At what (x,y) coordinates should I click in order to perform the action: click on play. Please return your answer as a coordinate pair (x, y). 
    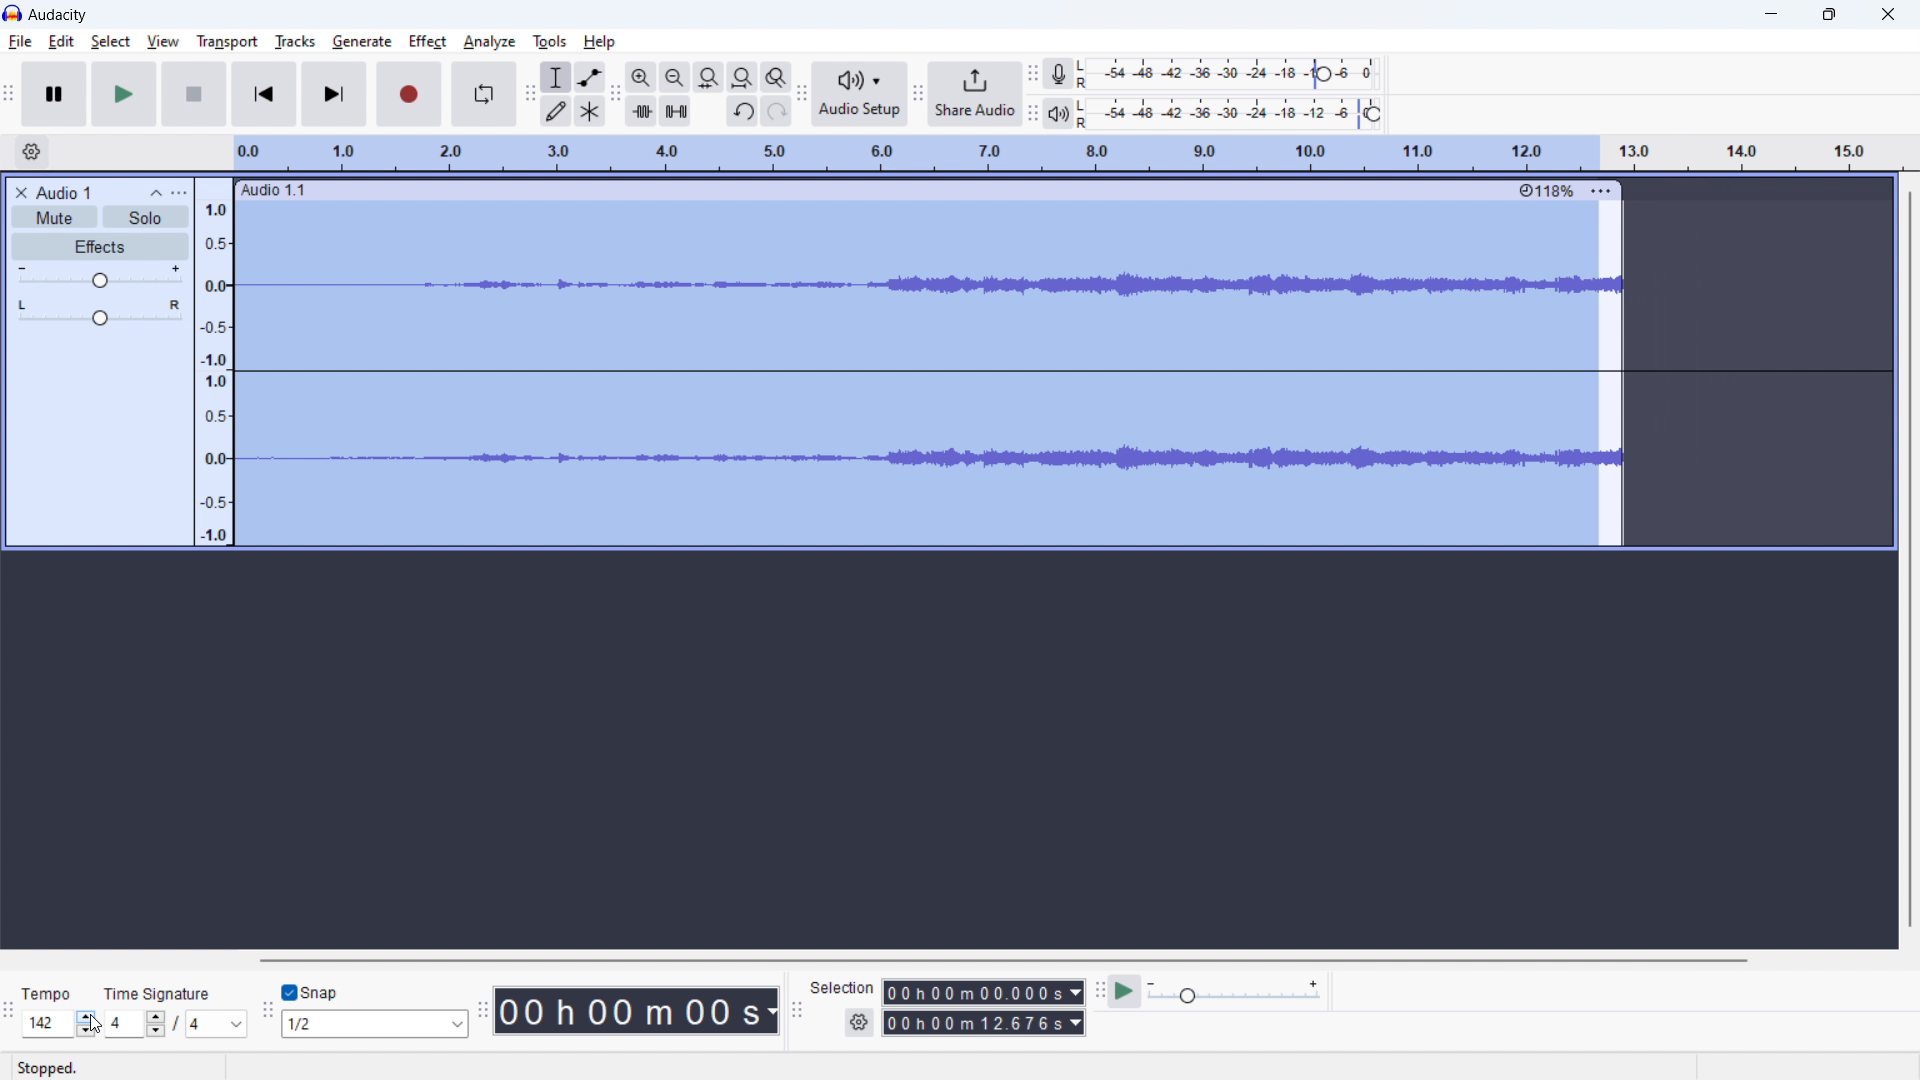
    Looking at the image, I should click on (124, 95).